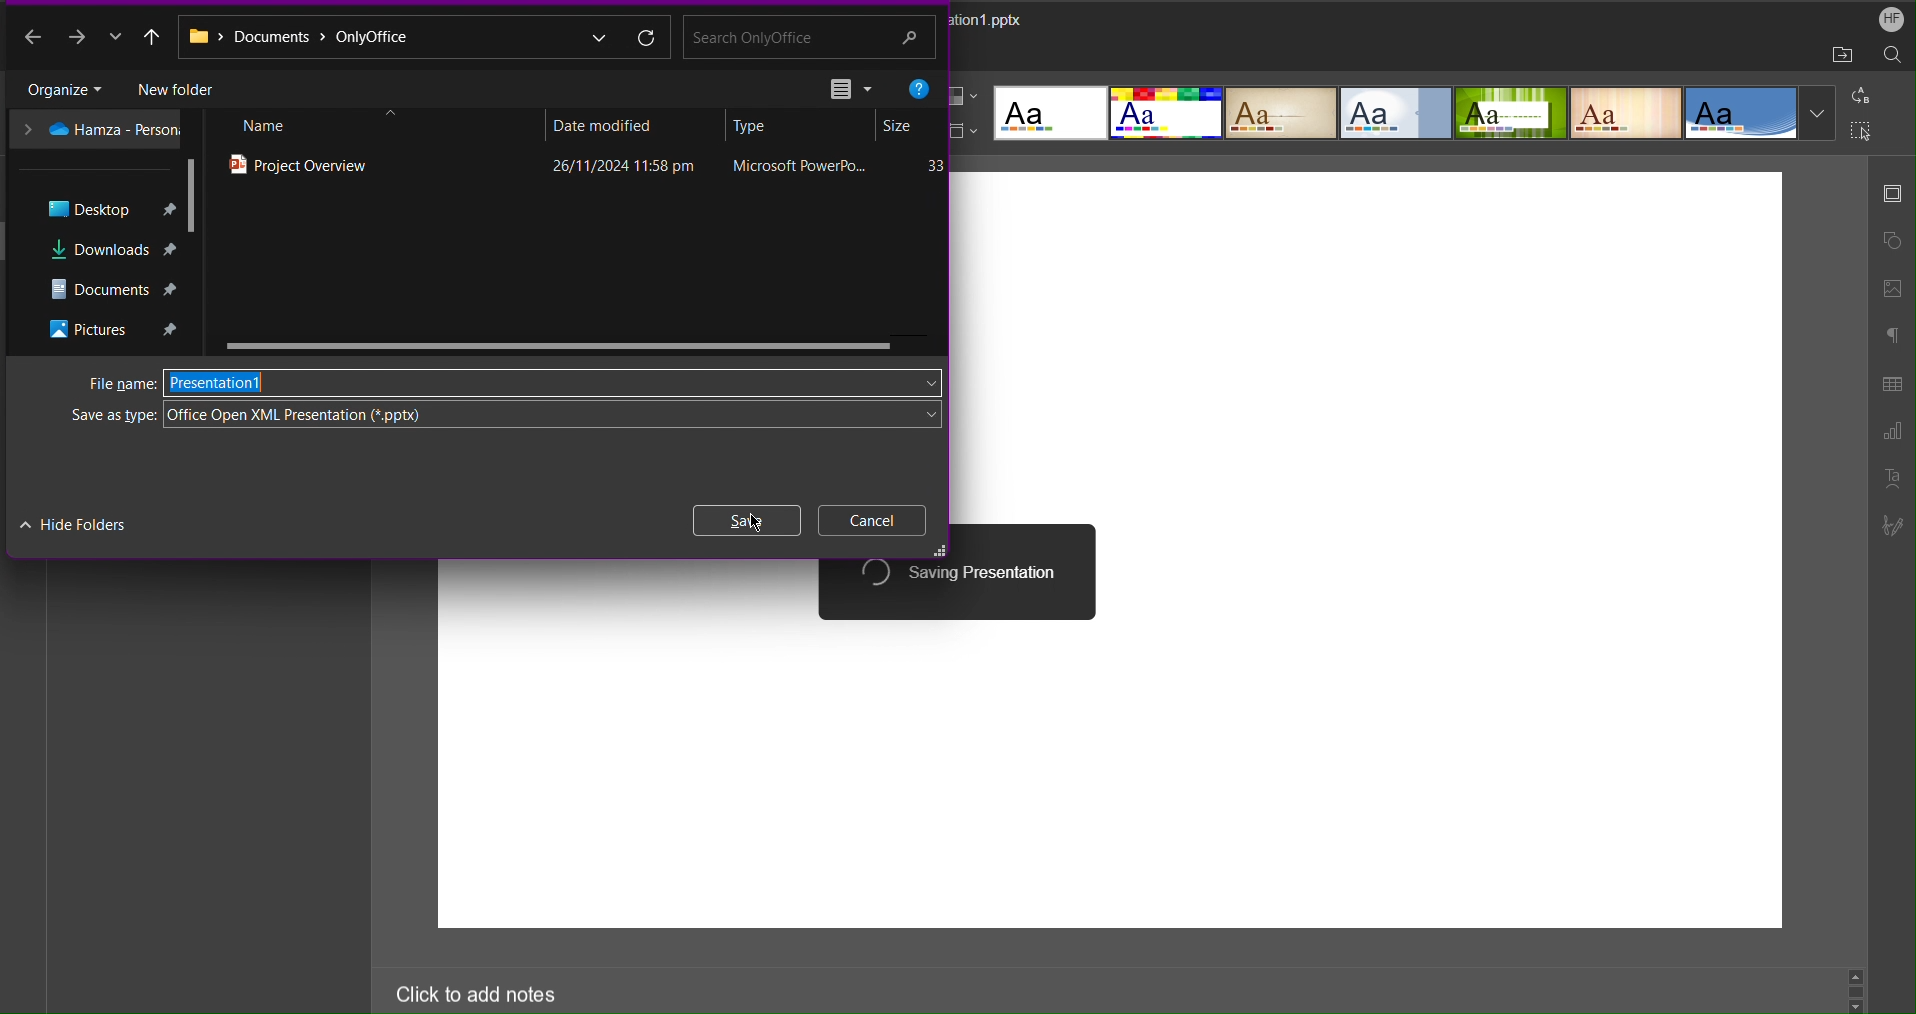 The width and height of the screenshot is (1916, 1014). What do you see at coordinates (103, 130) in the screenshot?
I see `OneDrive` at bounding box center [103, 130].